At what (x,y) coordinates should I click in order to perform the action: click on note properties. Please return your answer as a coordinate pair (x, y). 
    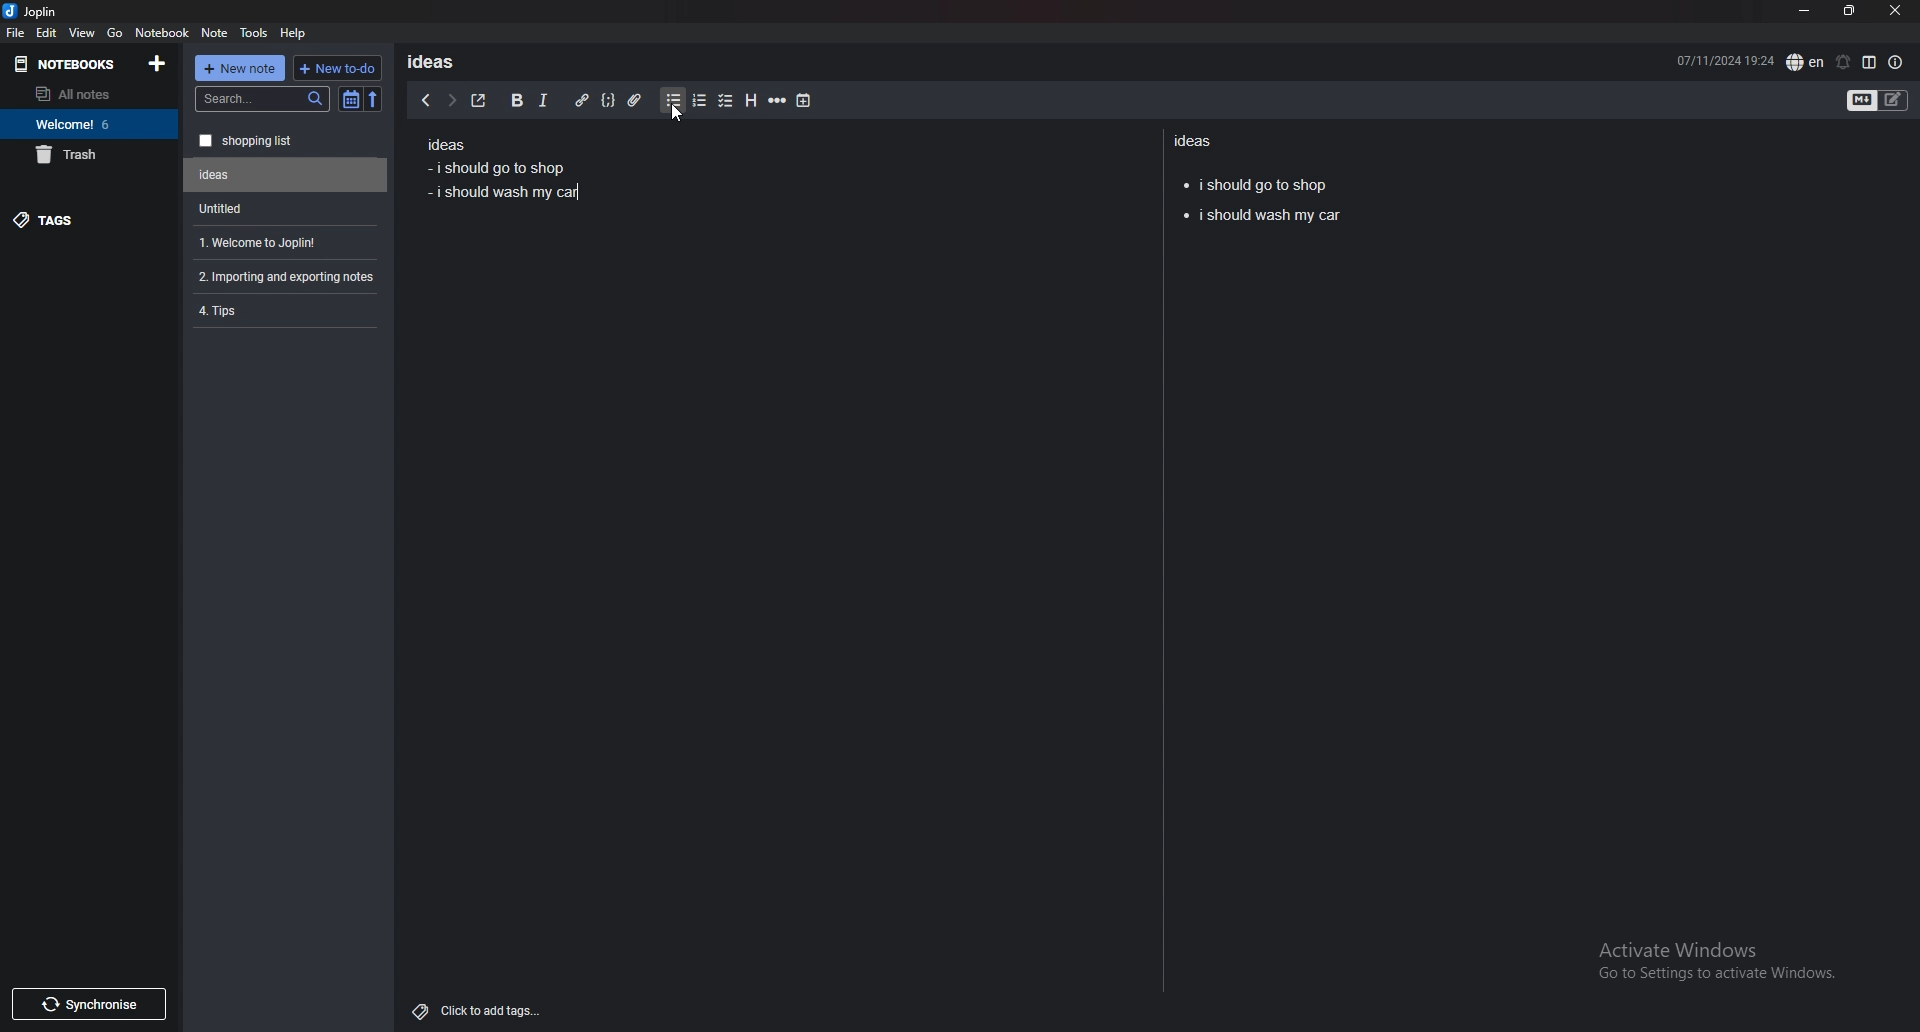
    Looking at the image, I should click on (1896, 63).